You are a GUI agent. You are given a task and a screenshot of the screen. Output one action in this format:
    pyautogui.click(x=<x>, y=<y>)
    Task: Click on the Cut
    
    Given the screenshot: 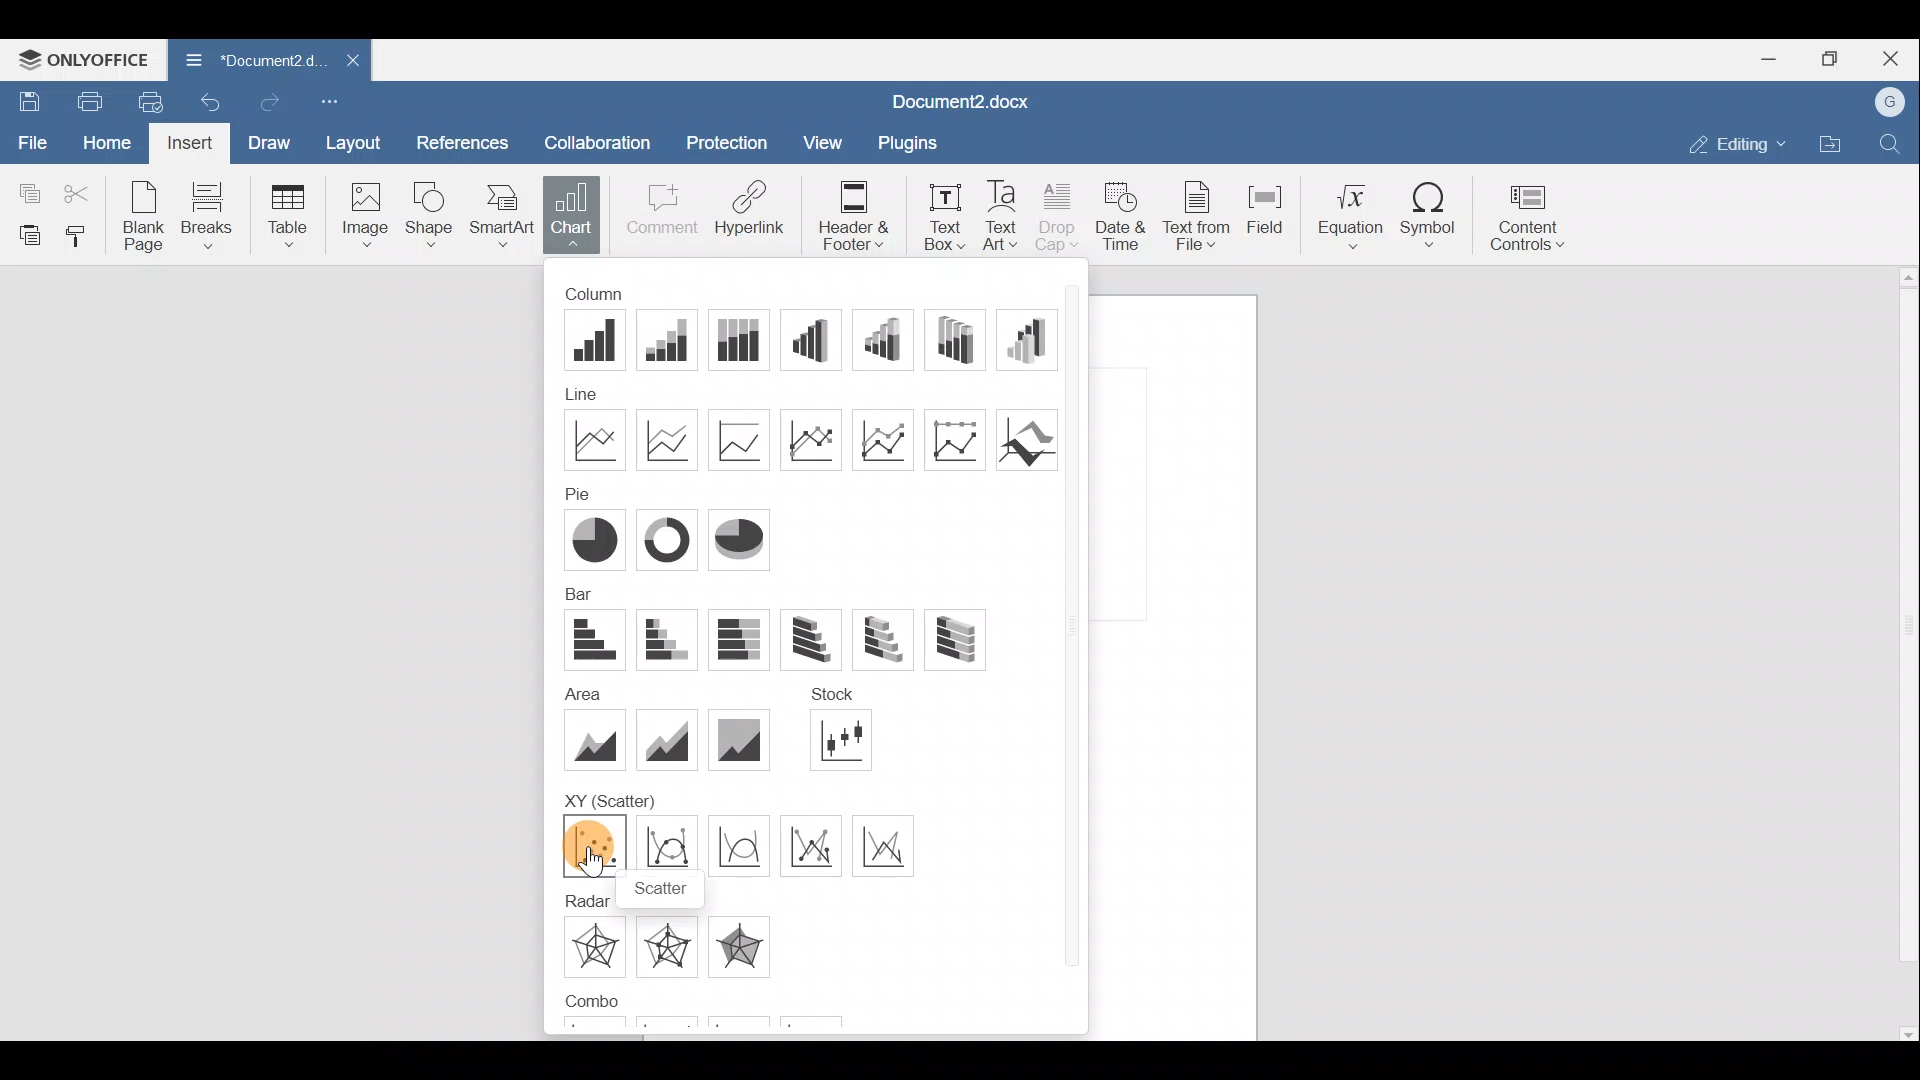 What is the action you would take?
    pyautogui.click(x=80, y=192)
    